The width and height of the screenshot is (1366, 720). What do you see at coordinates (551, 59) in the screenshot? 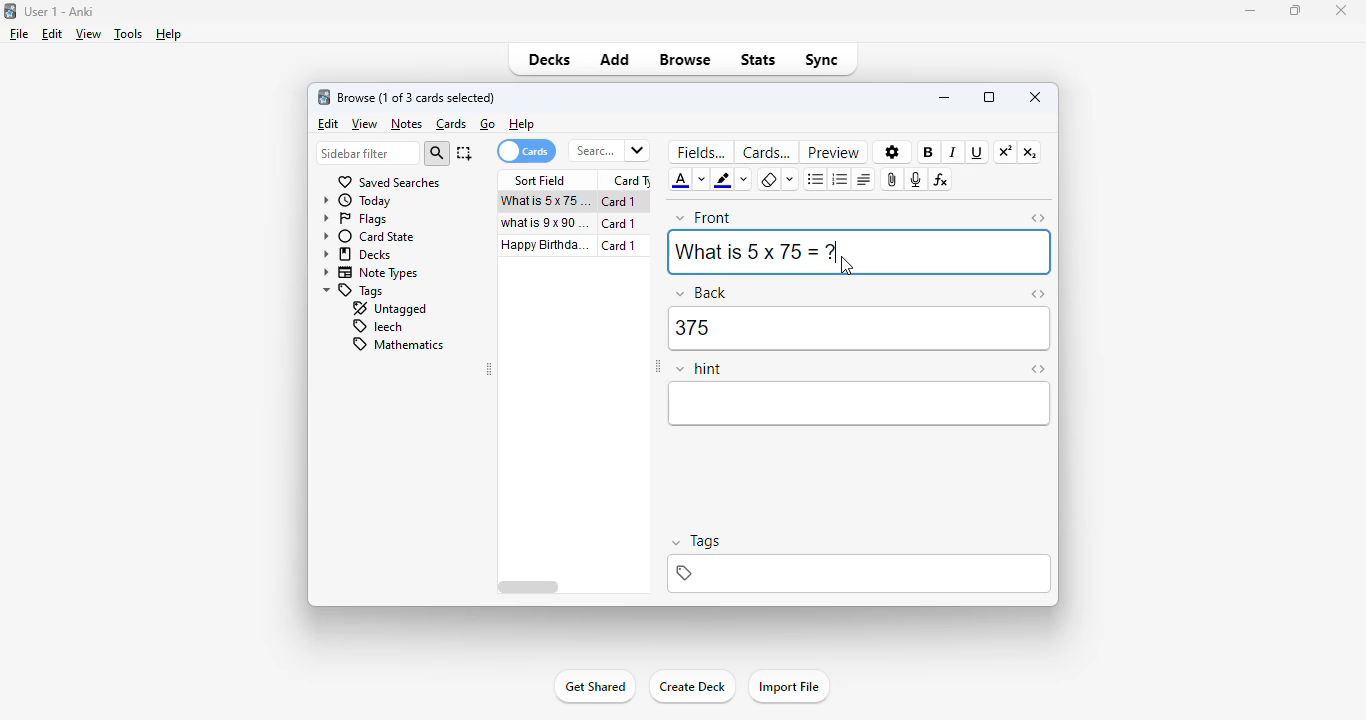
I see `decks` at bounding box center [551, 59].